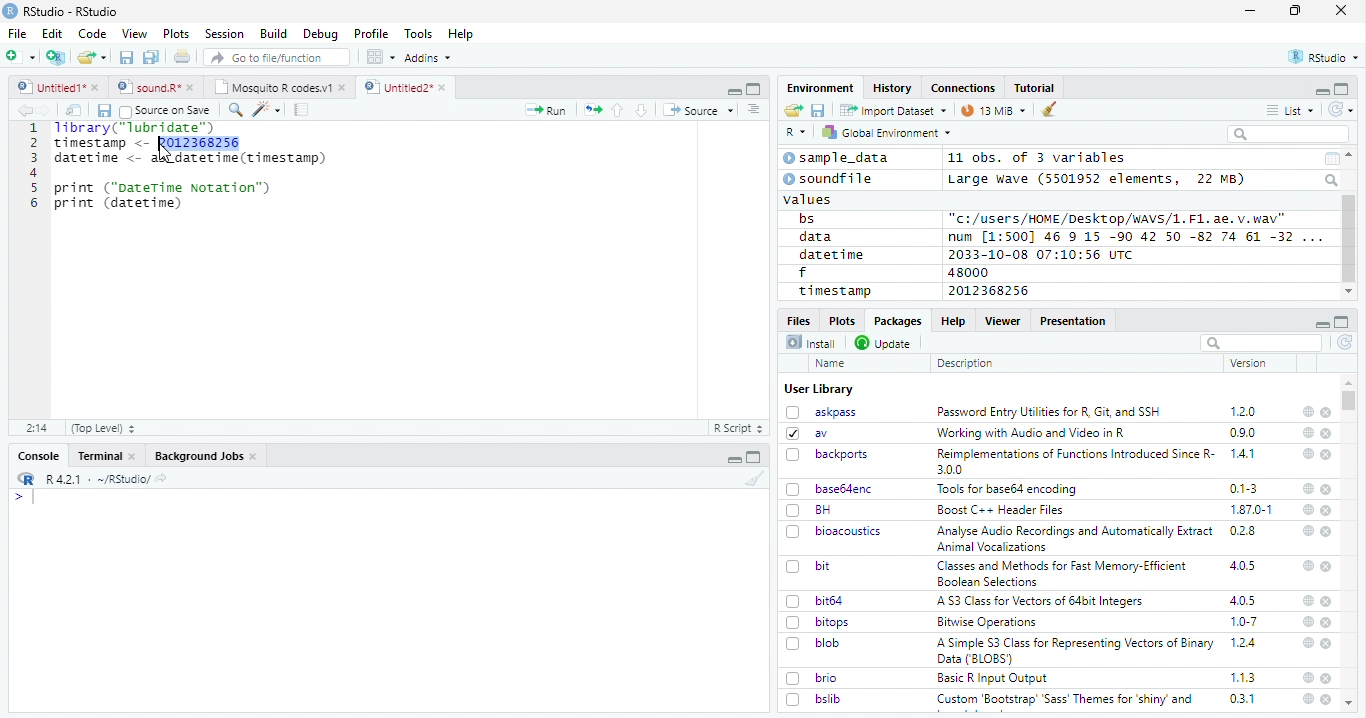 The width and height of the screenshot is (1366, 718). Describe the element at coordinates (1342, 89) in the screenshot. I see `full screen` at that location.